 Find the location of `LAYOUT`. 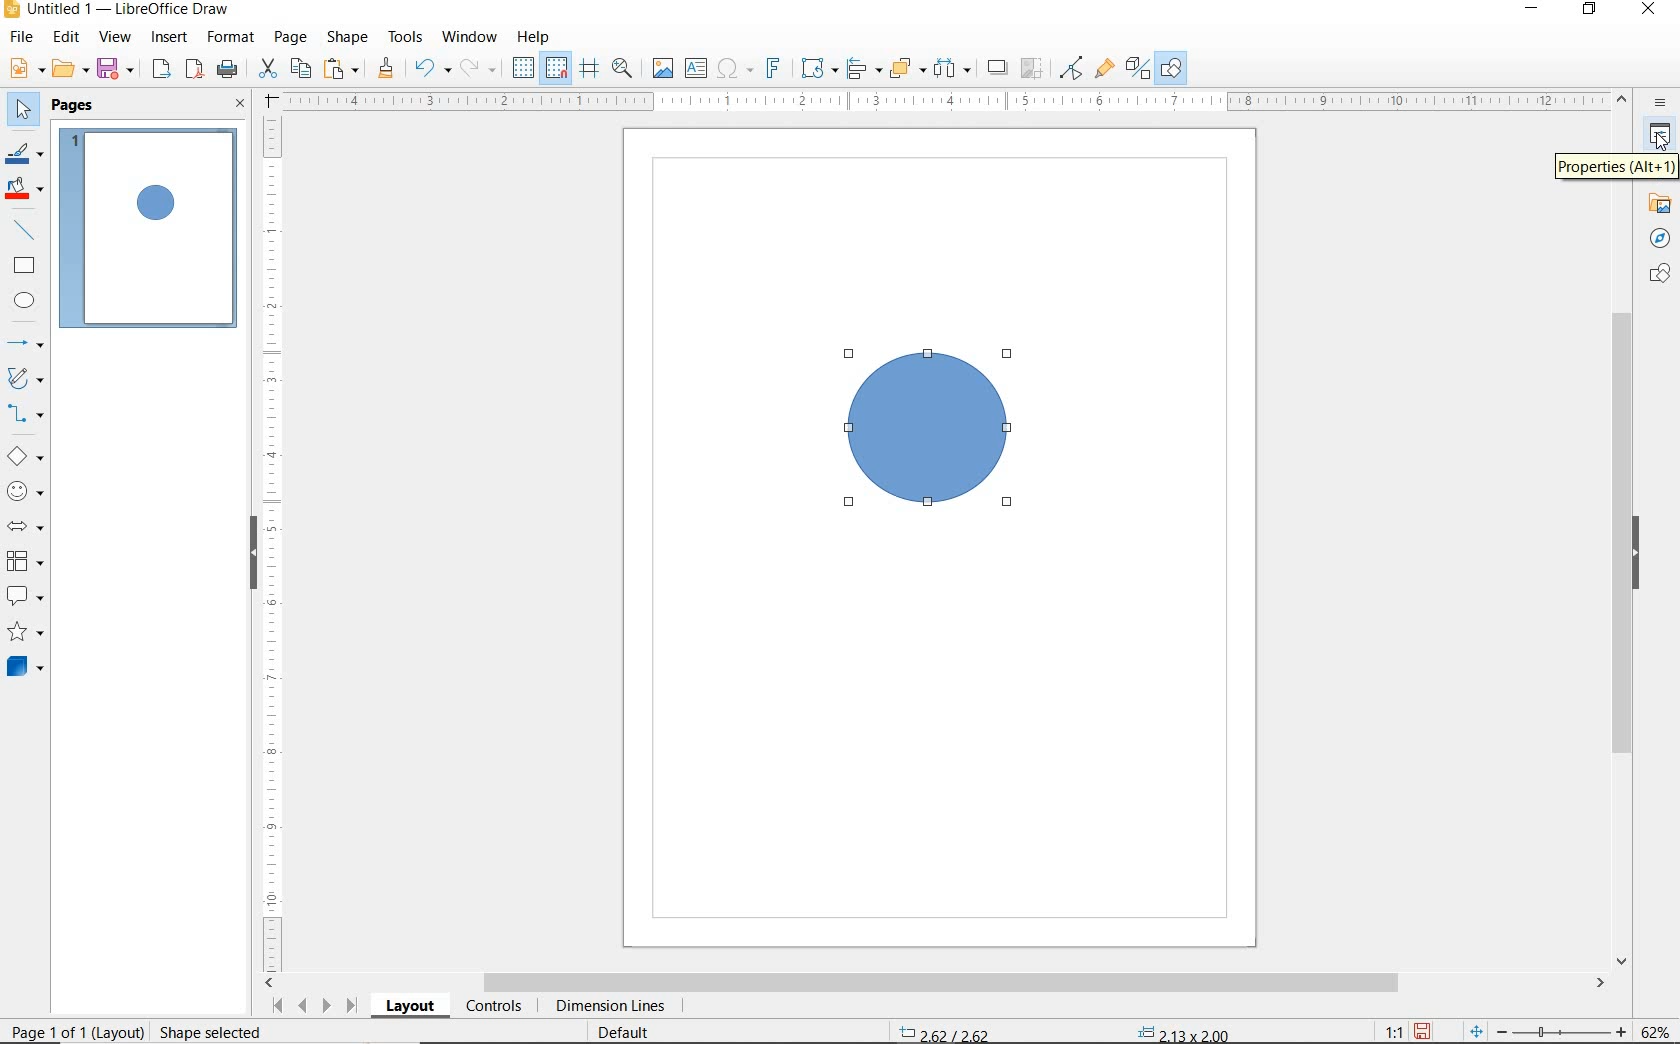

LAYOUT is located at coordinates (410, 1009).